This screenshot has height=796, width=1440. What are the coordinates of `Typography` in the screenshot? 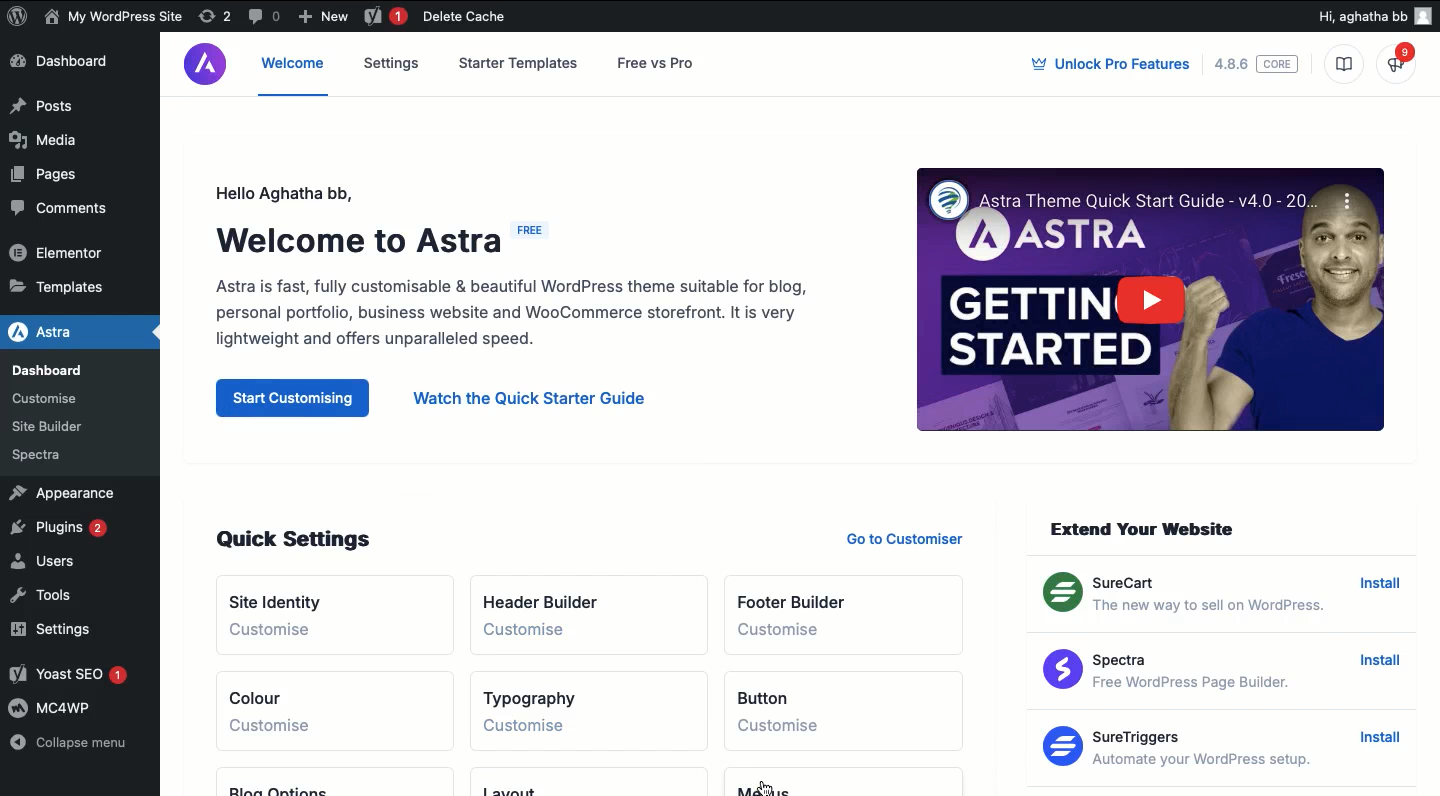 It's located at (533, 690).